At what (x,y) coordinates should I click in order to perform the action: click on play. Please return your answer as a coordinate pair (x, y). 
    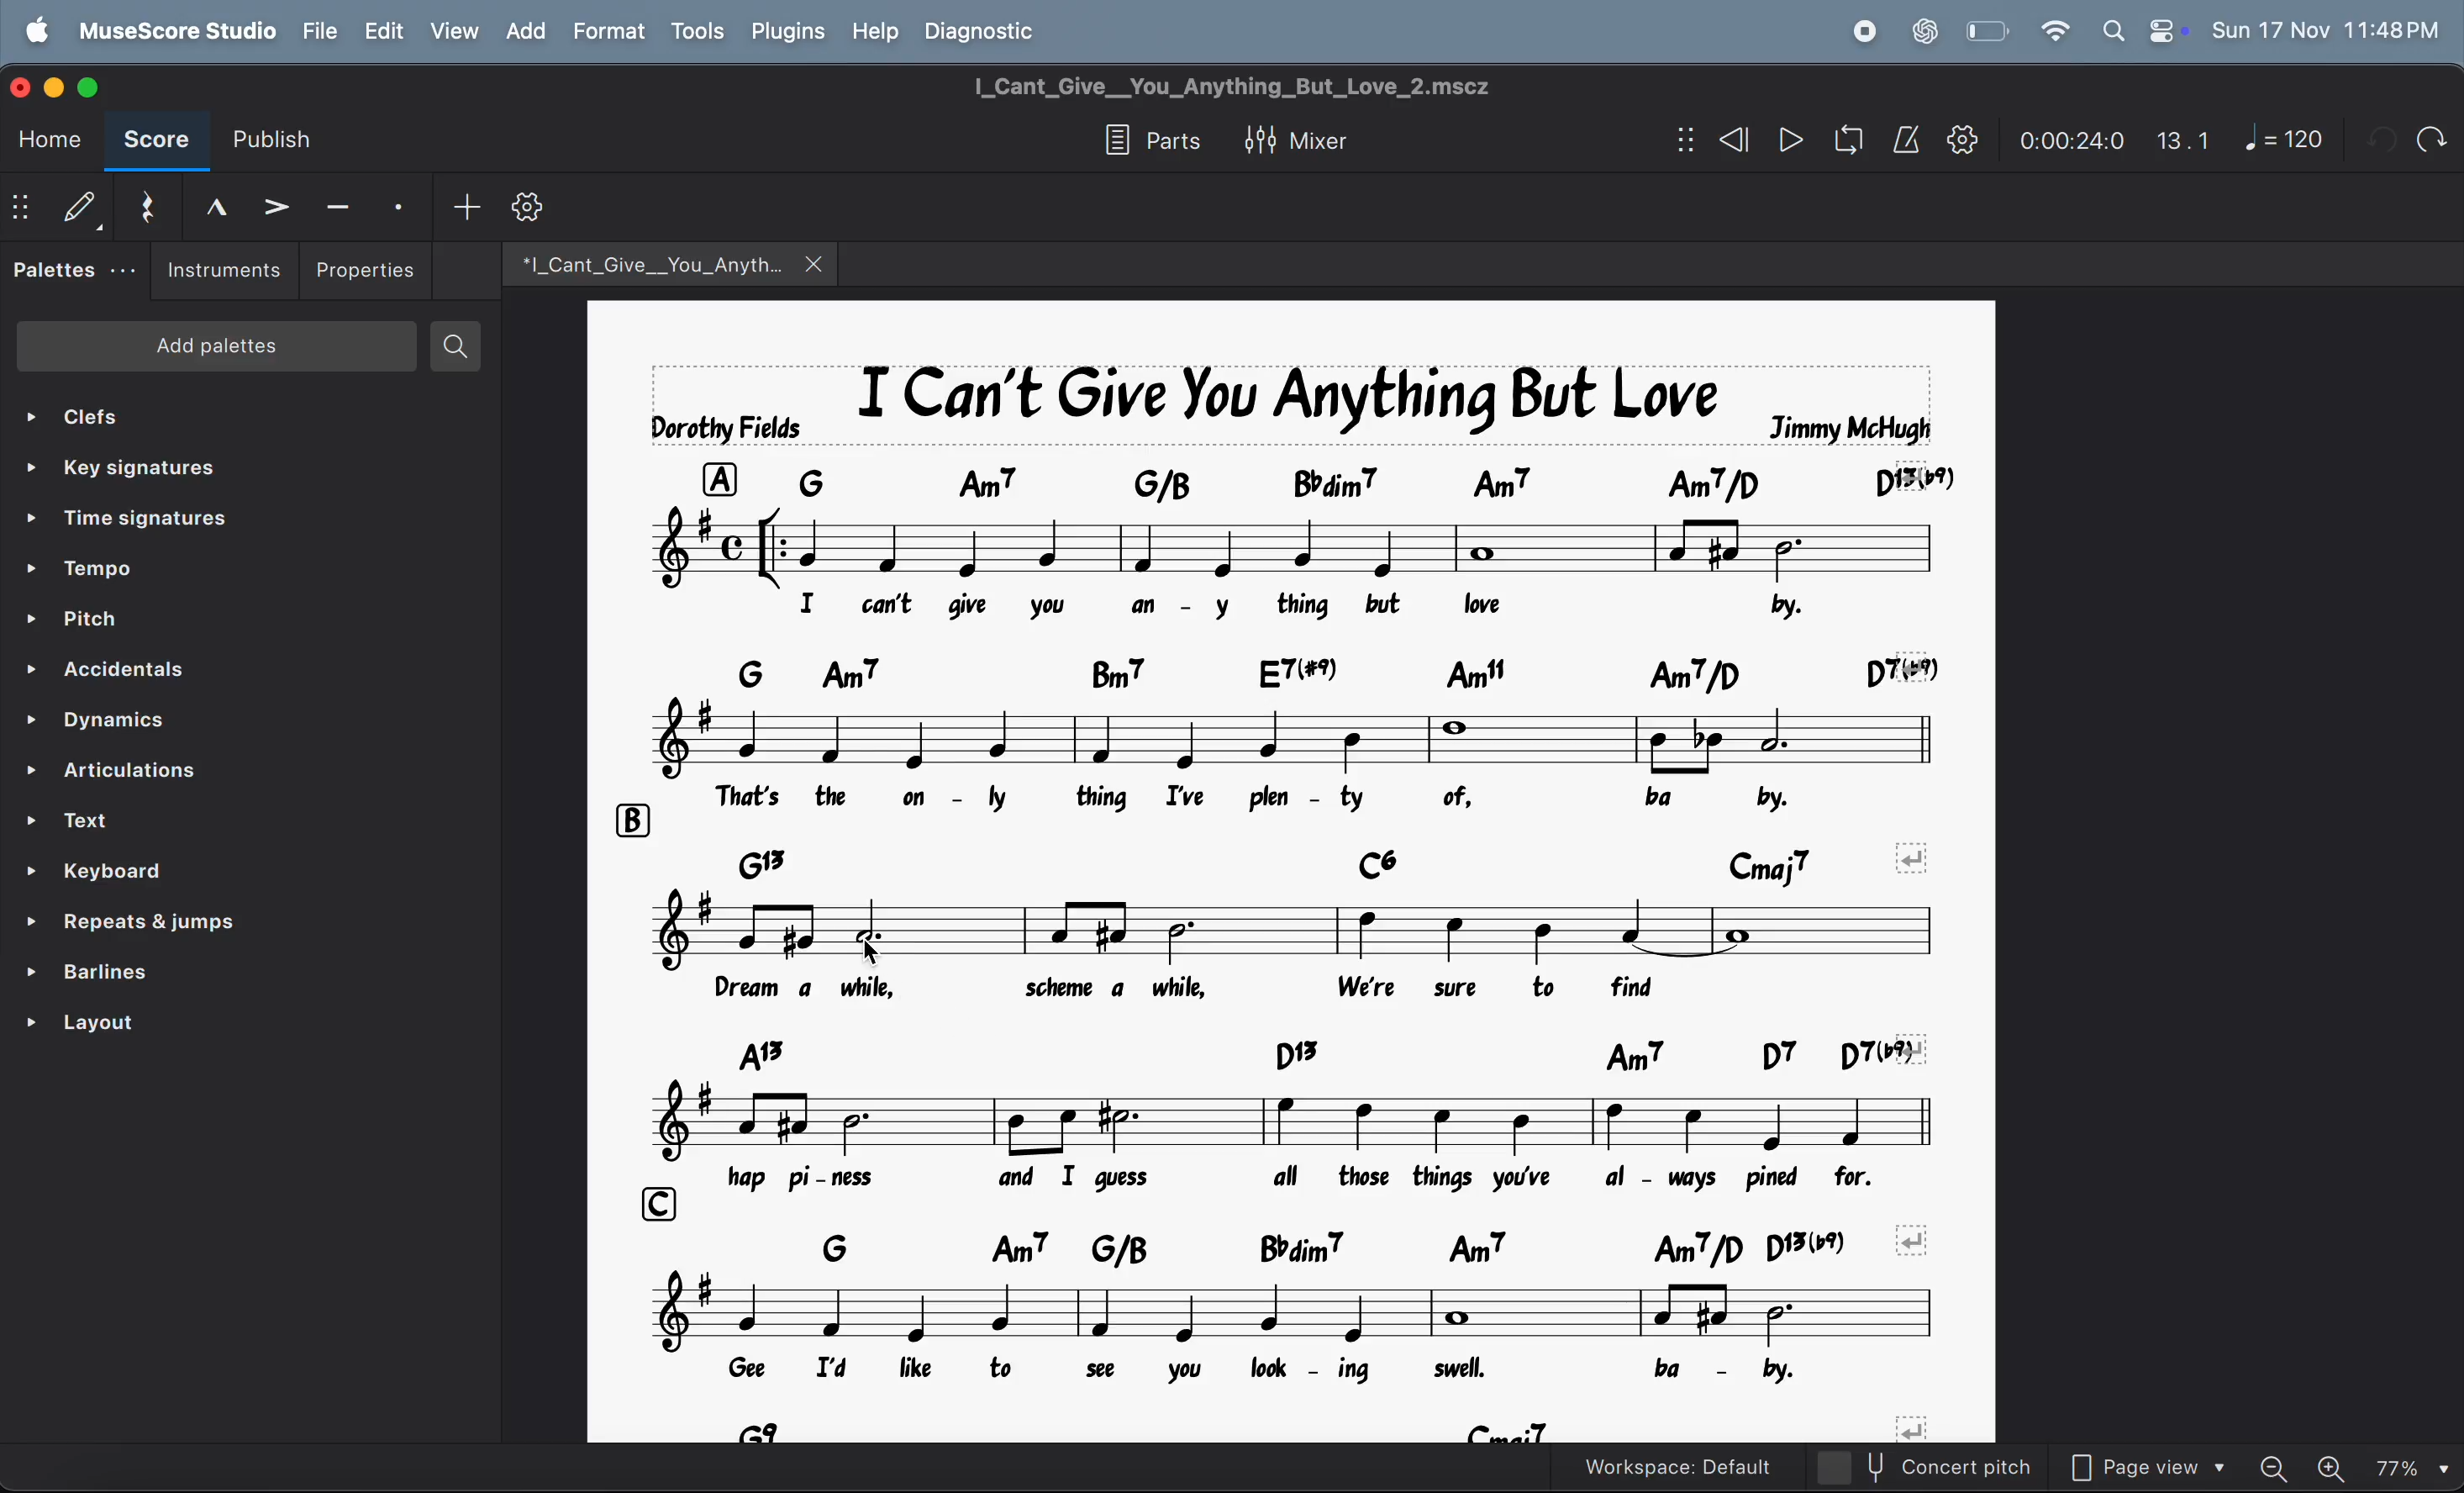
    Looking at the image, I should click on (1782, 139).